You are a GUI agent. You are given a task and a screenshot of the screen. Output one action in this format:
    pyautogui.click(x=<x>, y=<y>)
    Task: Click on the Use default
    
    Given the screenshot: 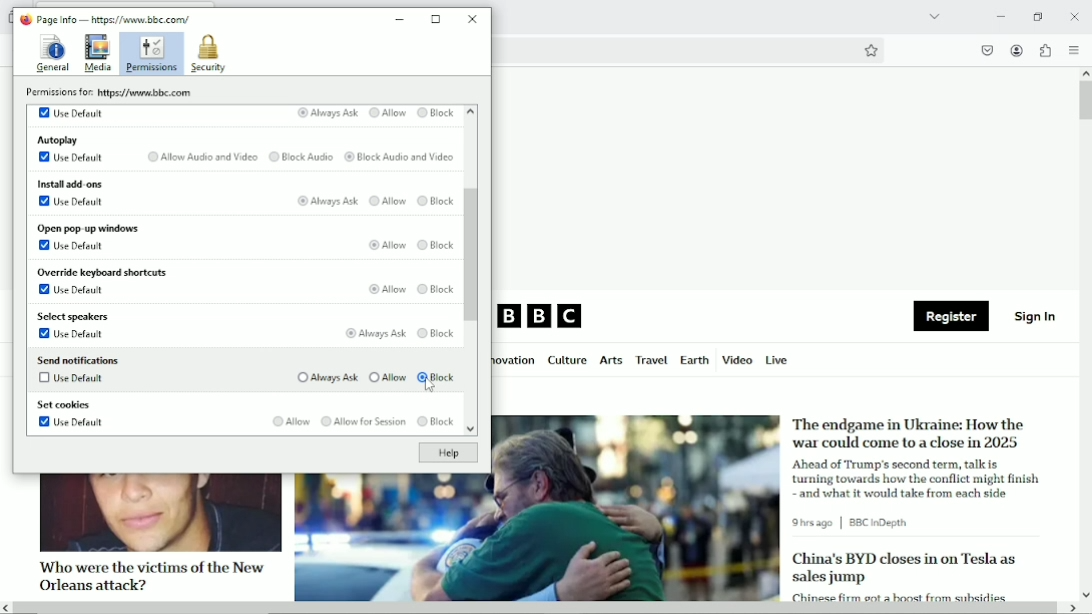 What is the action you would take?
    pyautogui.click(x=71, y=158)
    